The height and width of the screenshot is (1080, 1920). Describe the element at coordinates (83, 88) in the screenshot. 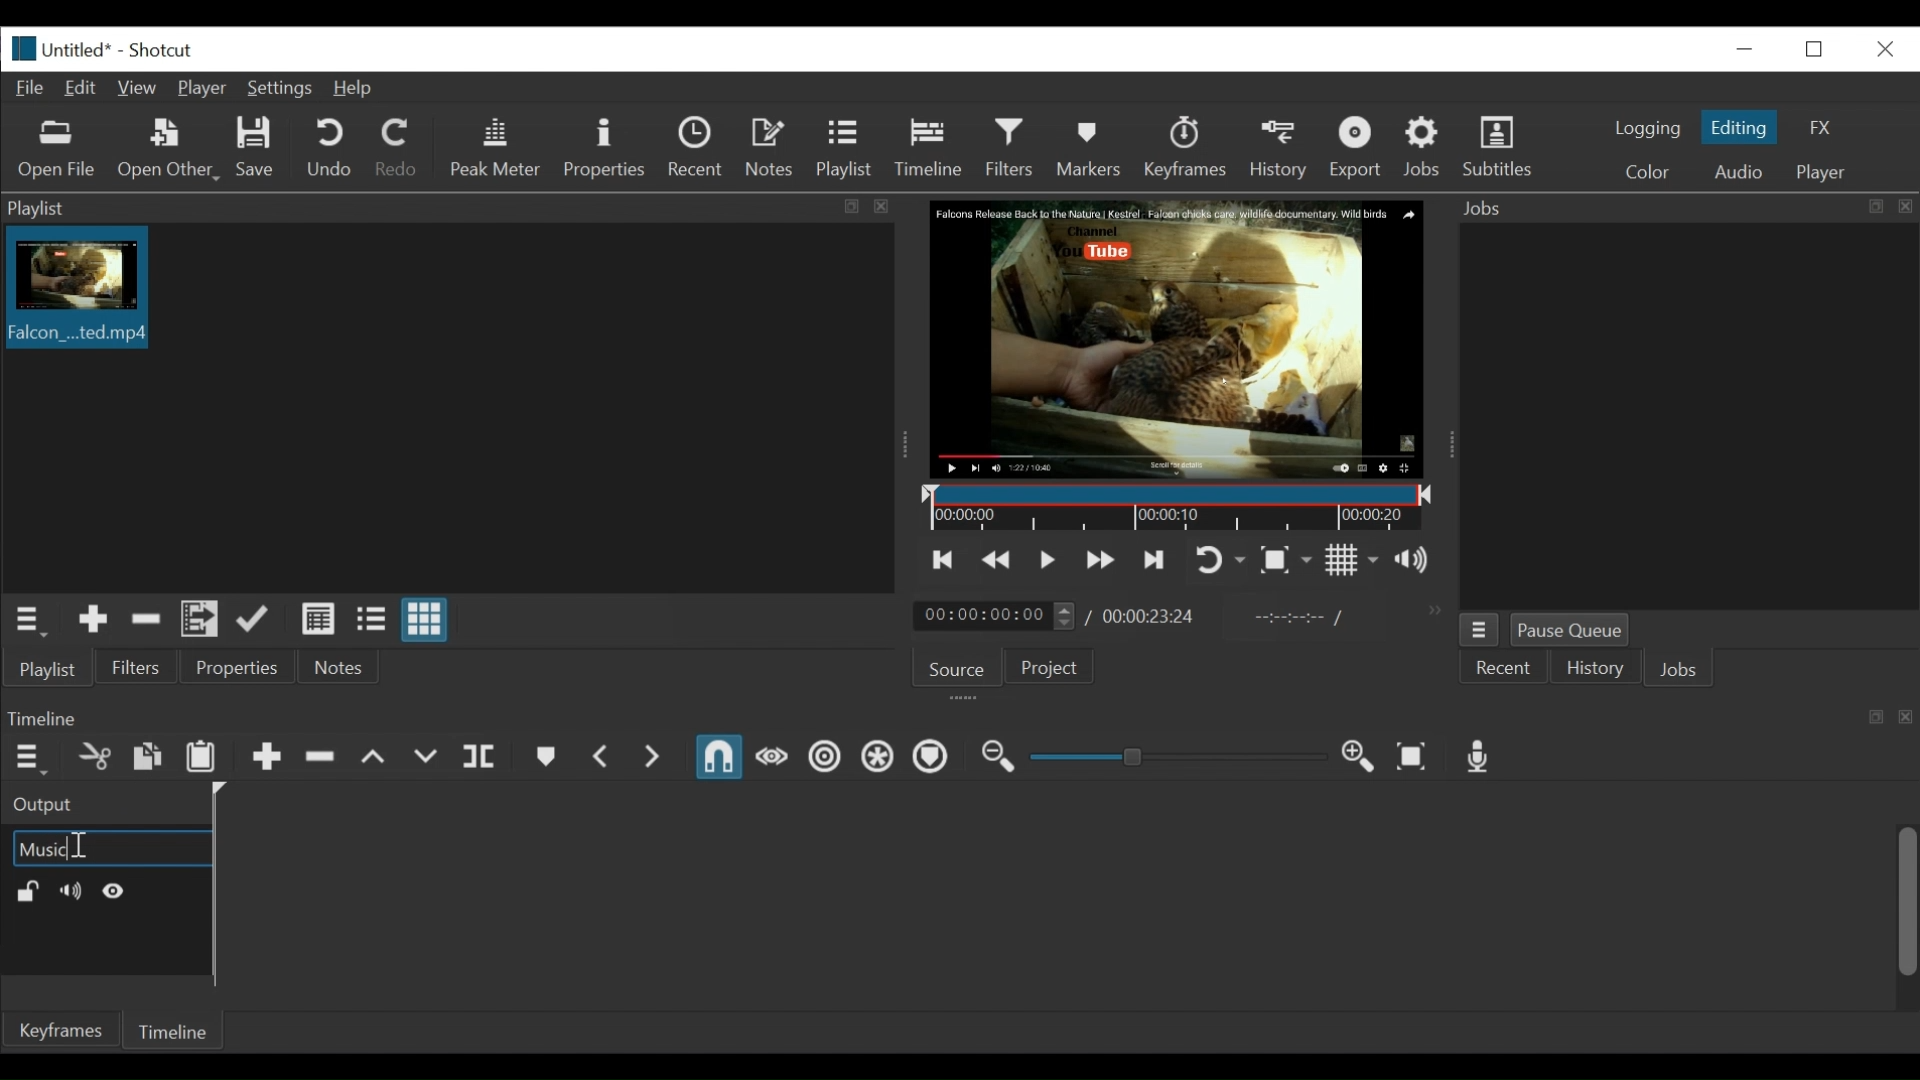

I see `Edit` at that location.